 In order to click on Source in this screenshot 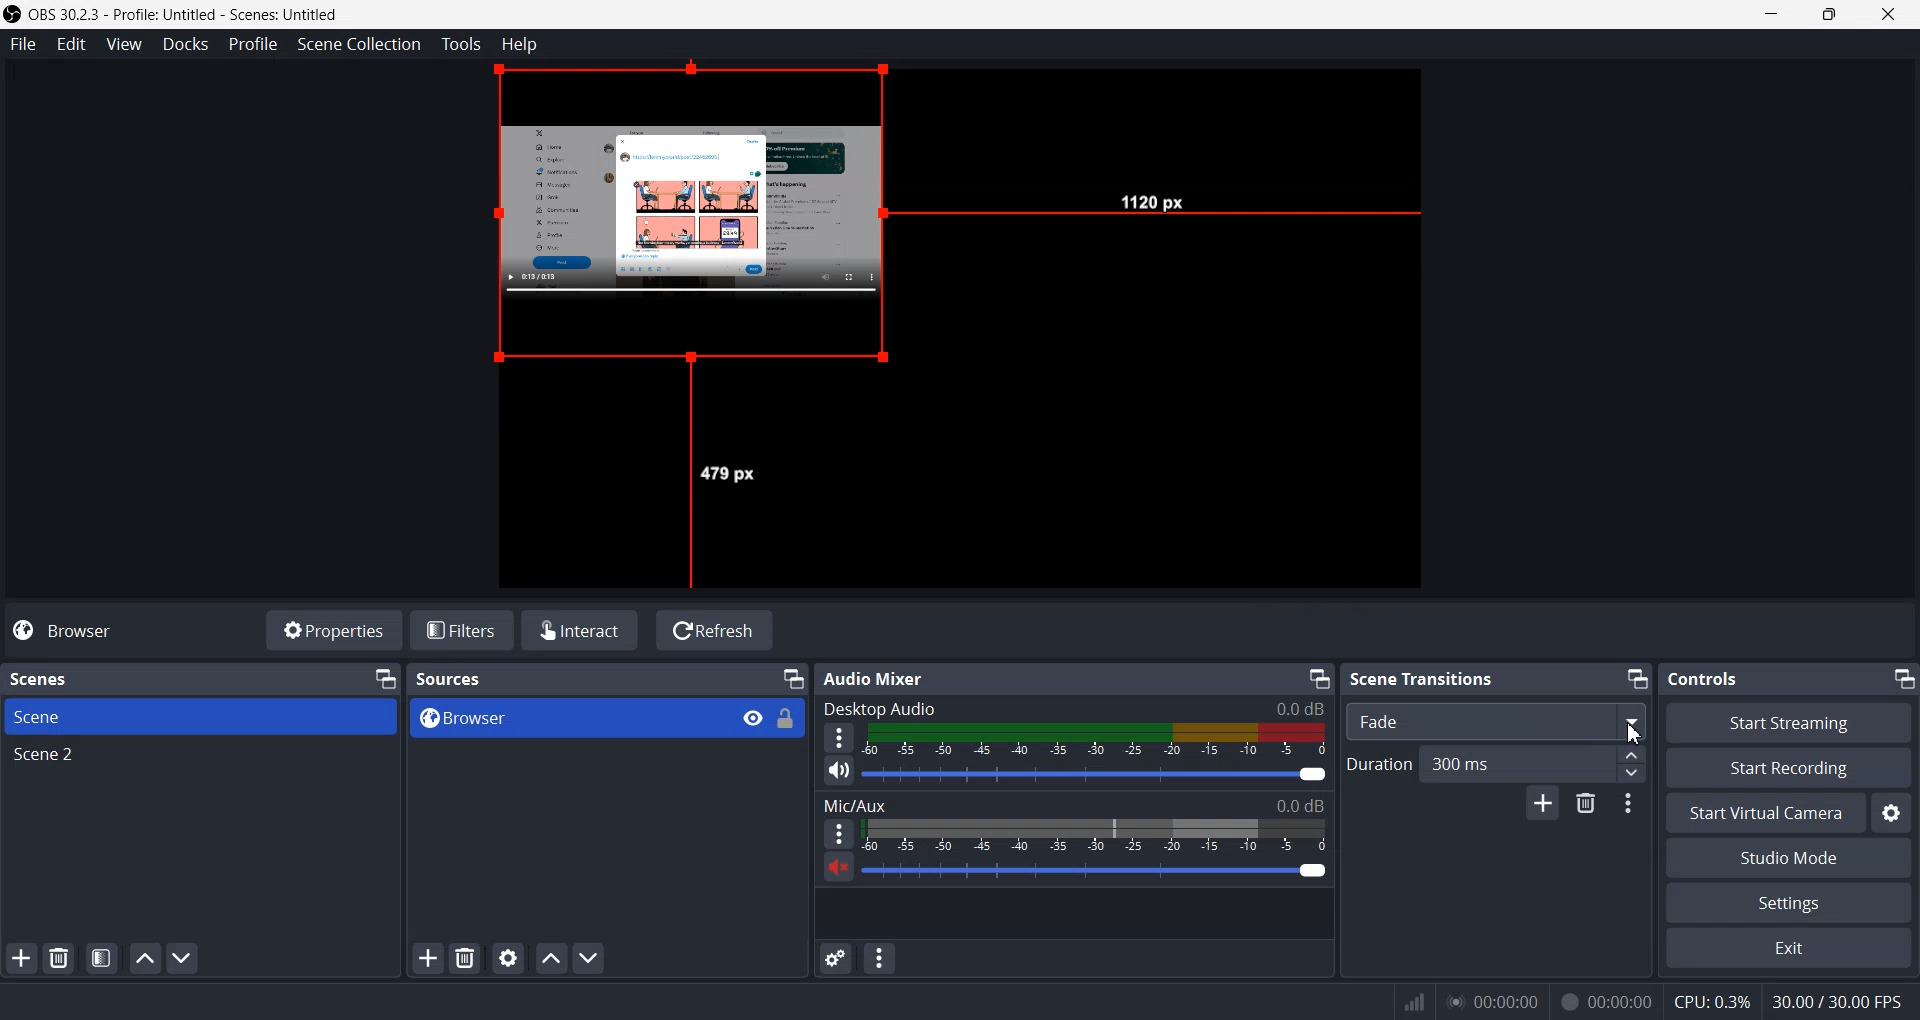, I will do `click(702, 218)`.